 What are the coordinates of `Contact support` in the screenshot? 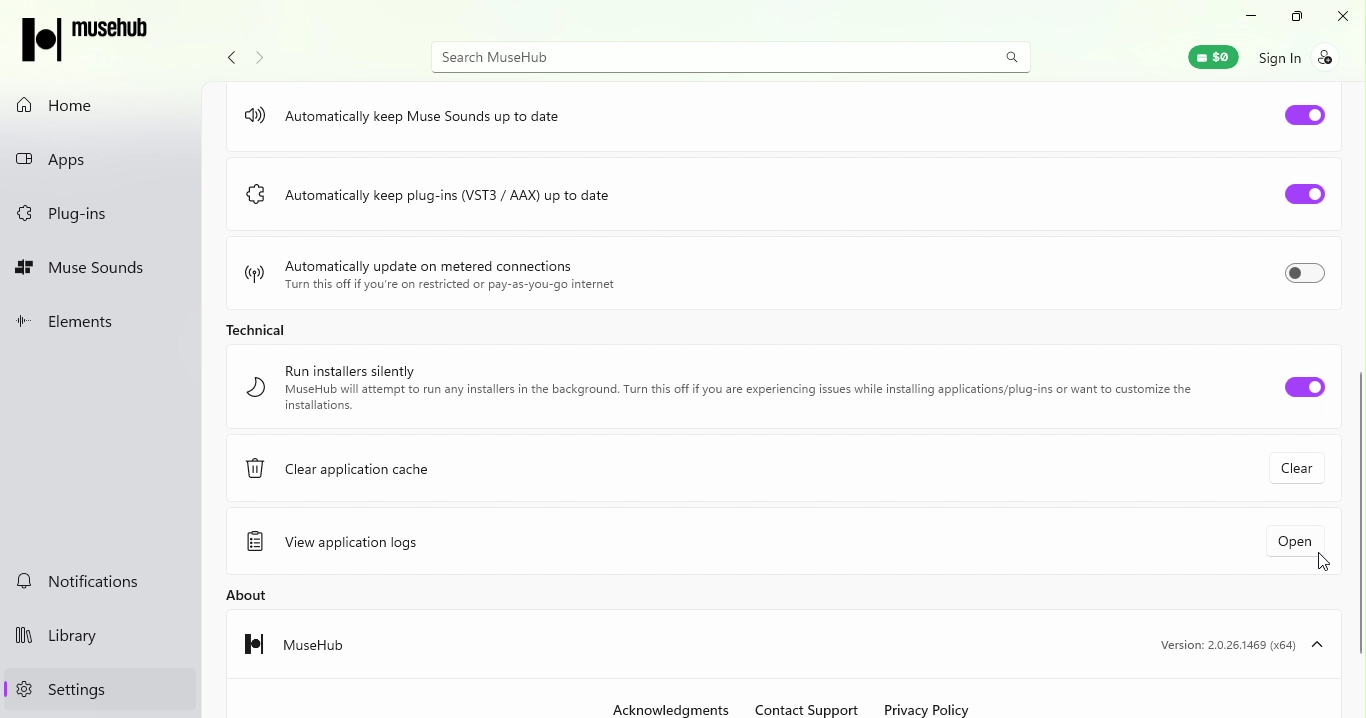 It's located at (804, 708).